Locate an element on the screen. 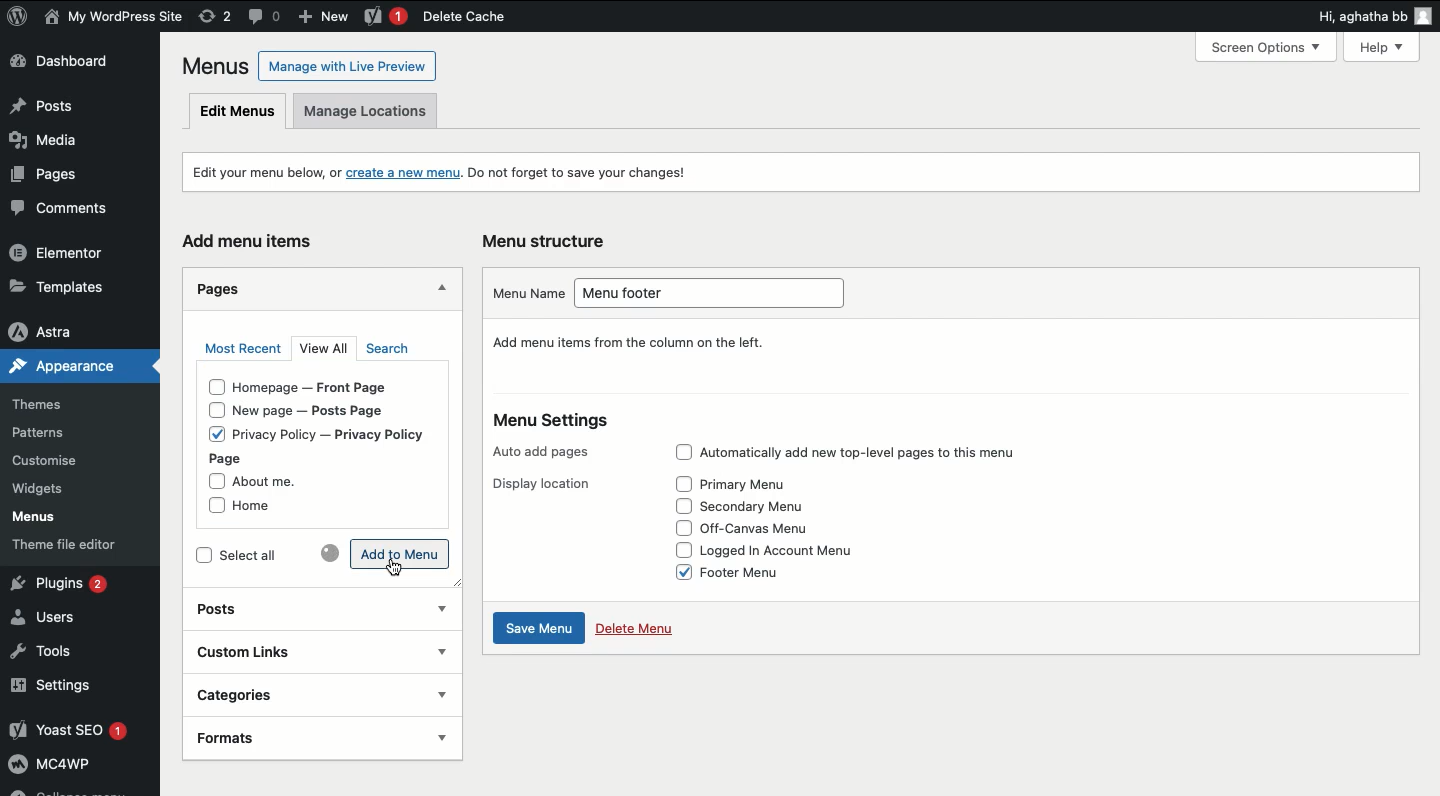  Screen Options  is located at coordinates (1274, 47).